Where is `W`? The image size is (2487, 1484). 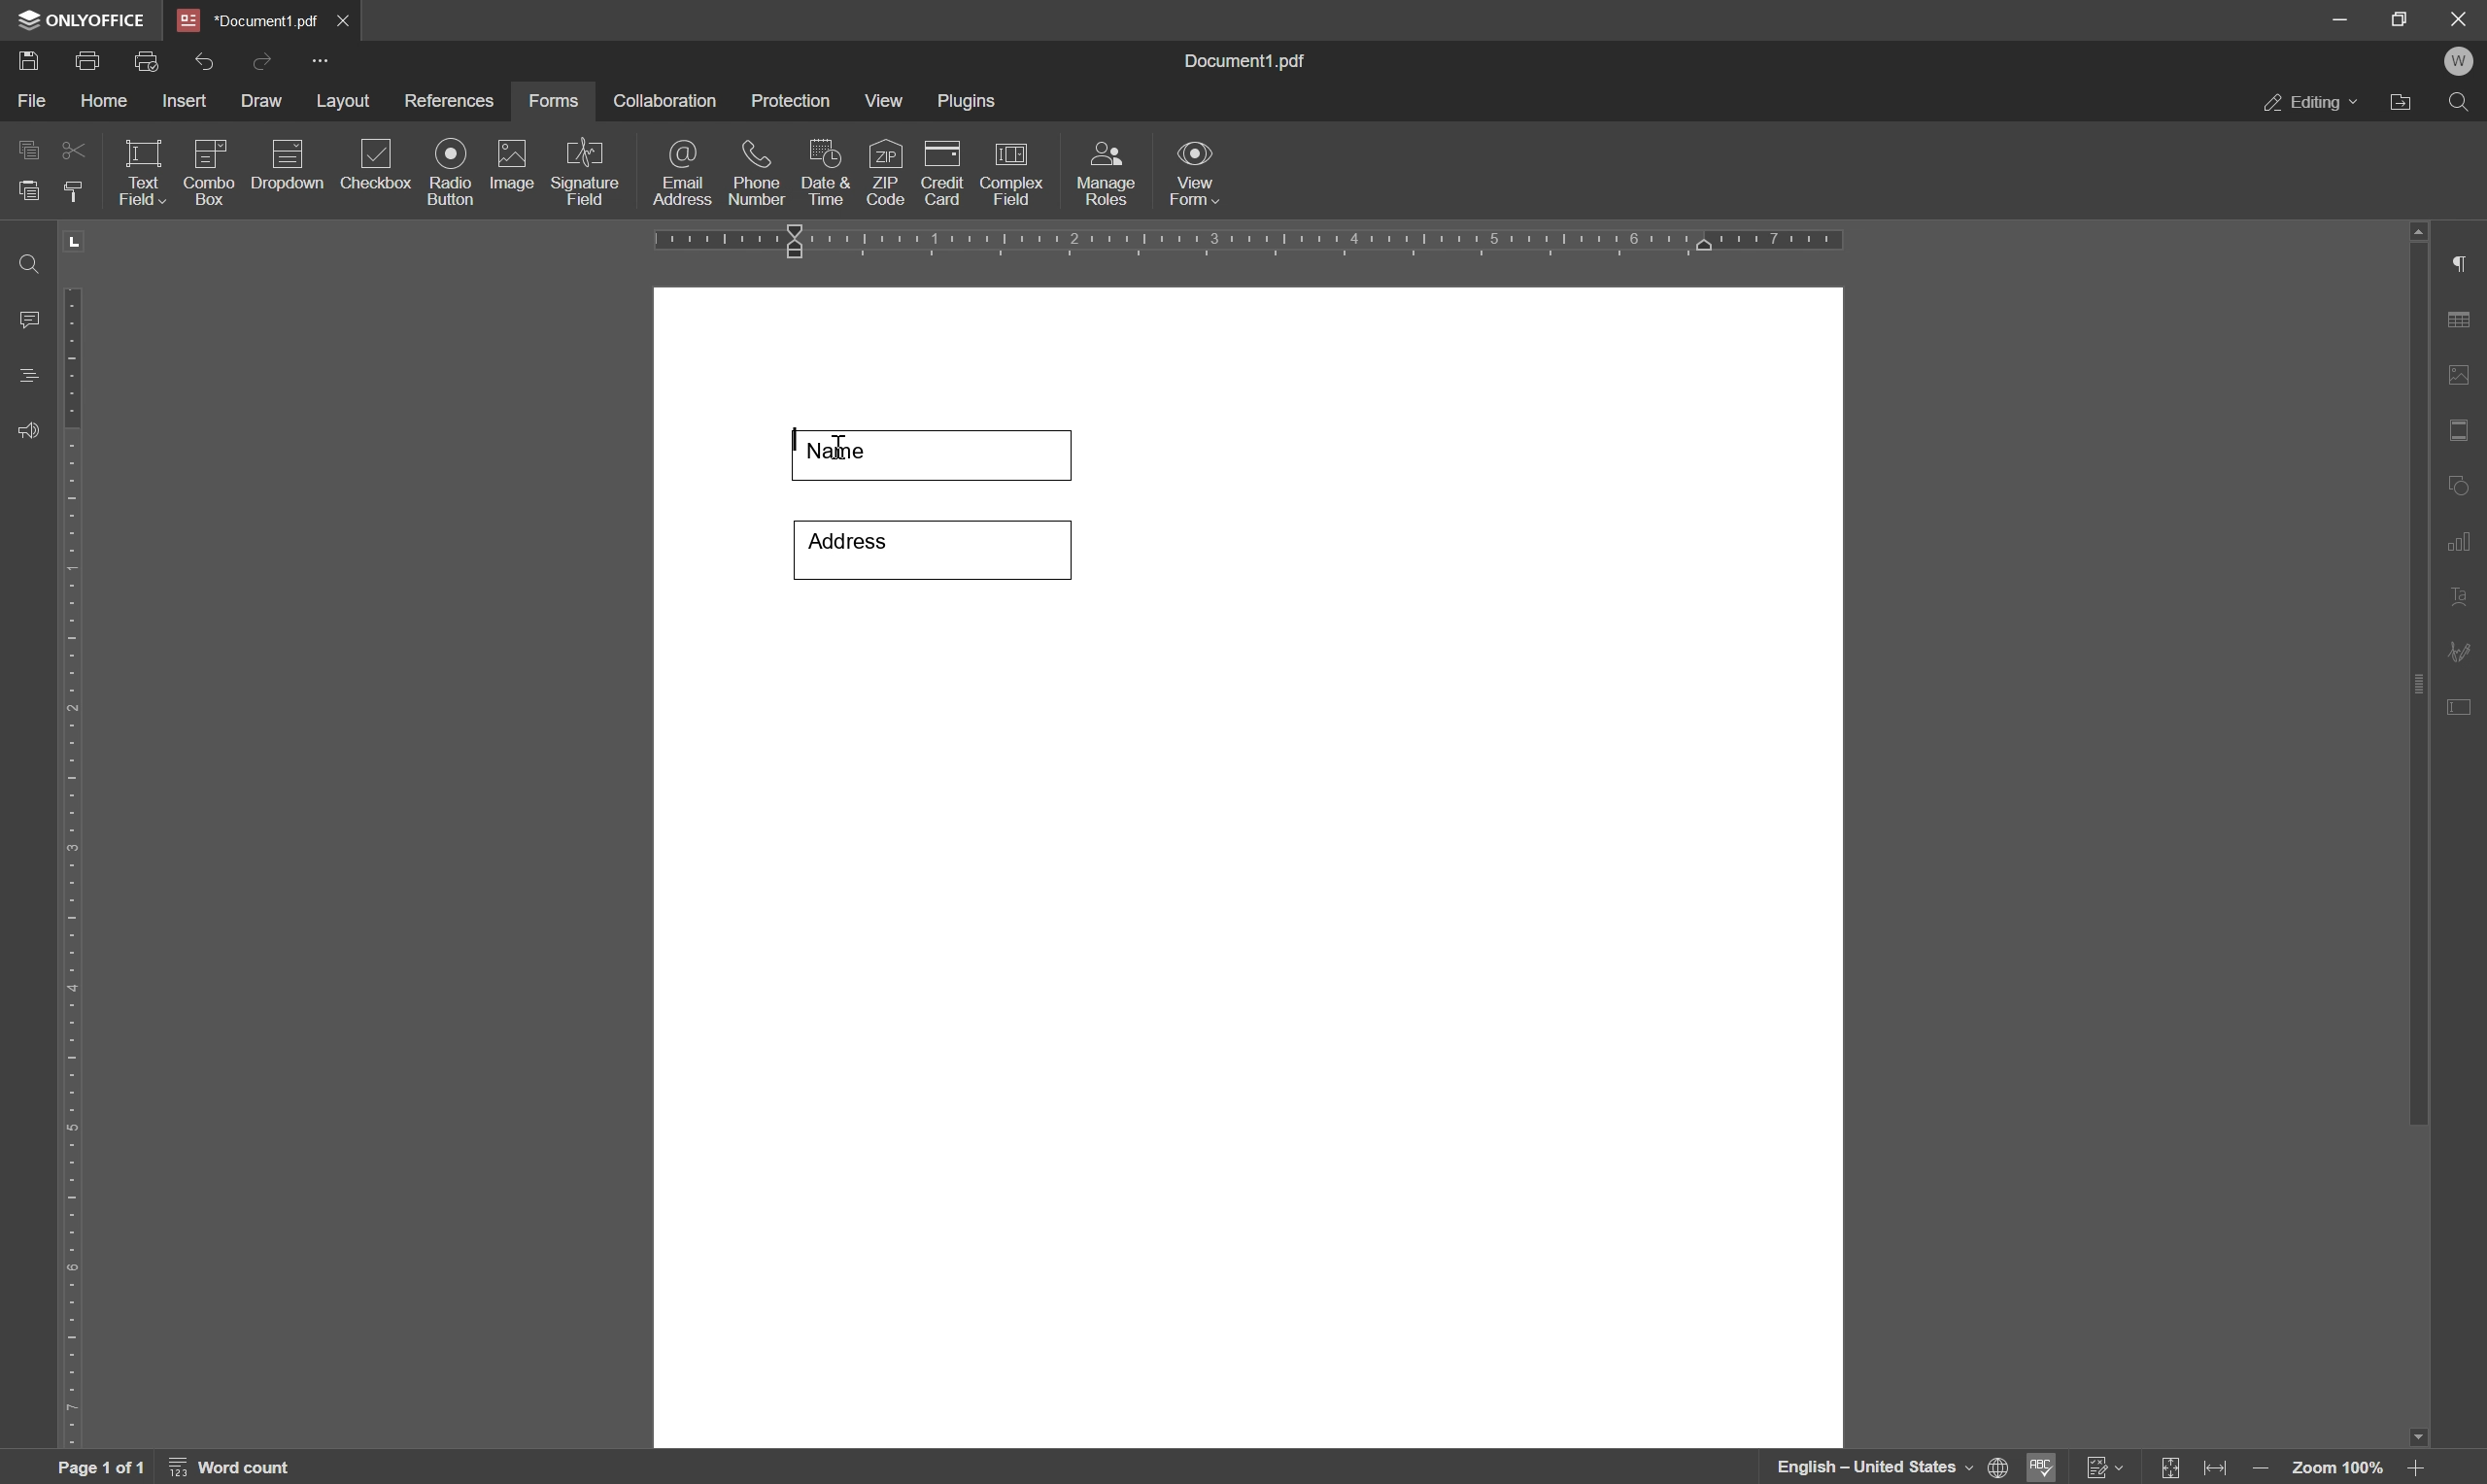 W is located at coordinates (2462, 61).